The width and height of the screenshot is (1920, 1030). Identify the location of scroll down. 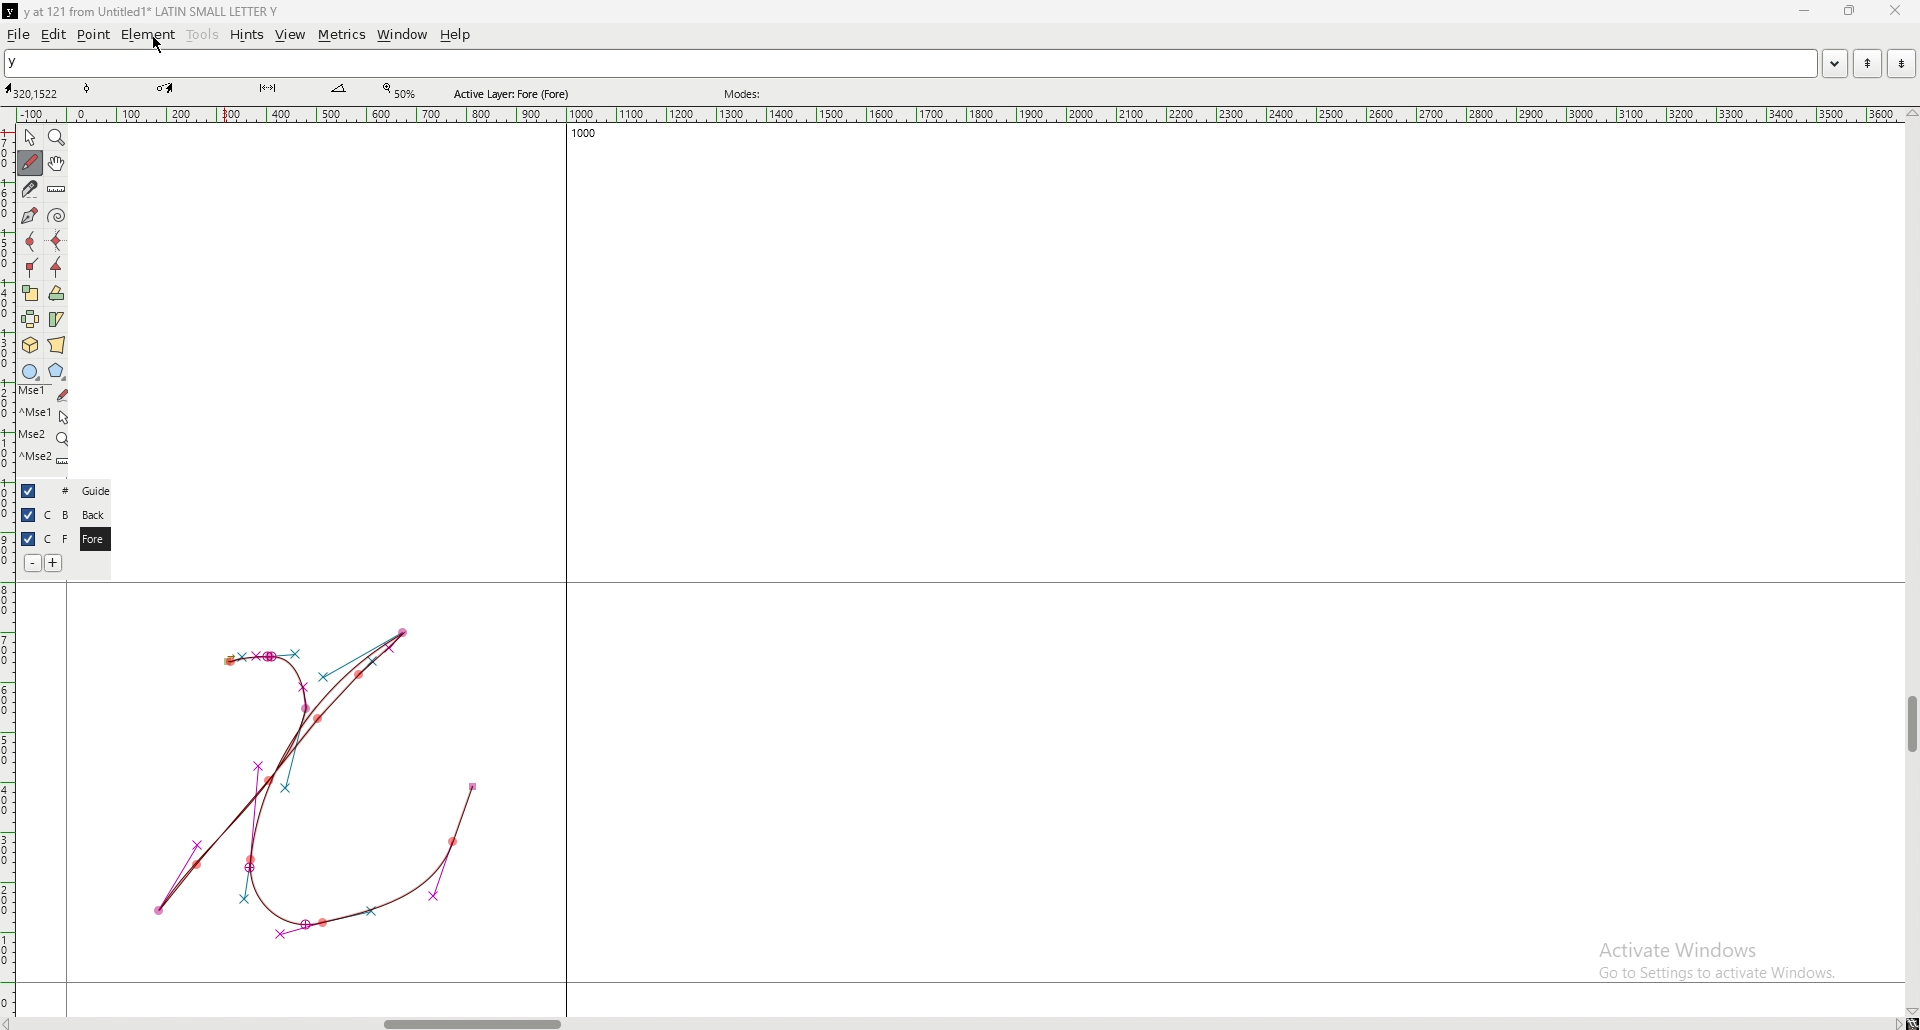
(1911, 1012).